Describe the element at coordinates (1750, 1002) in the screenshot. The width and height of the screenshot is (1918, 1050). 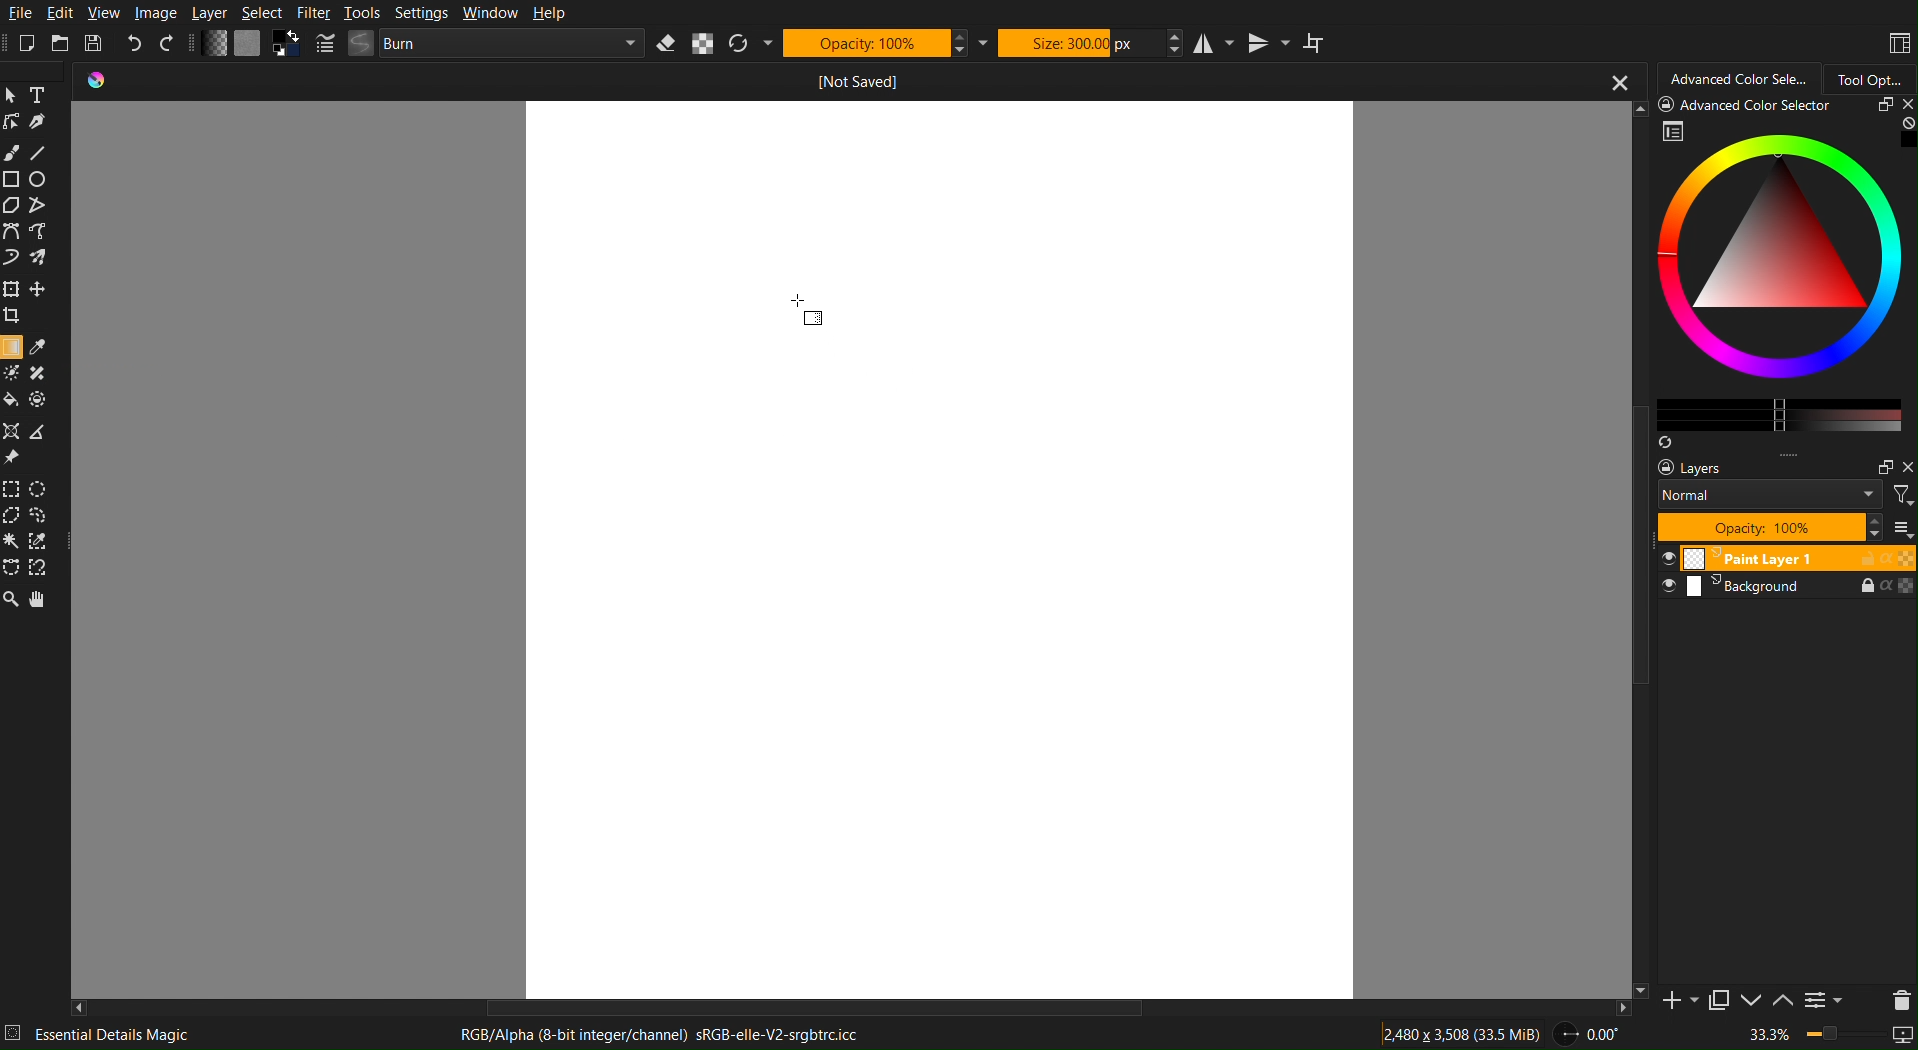
I see `Down` at that location.